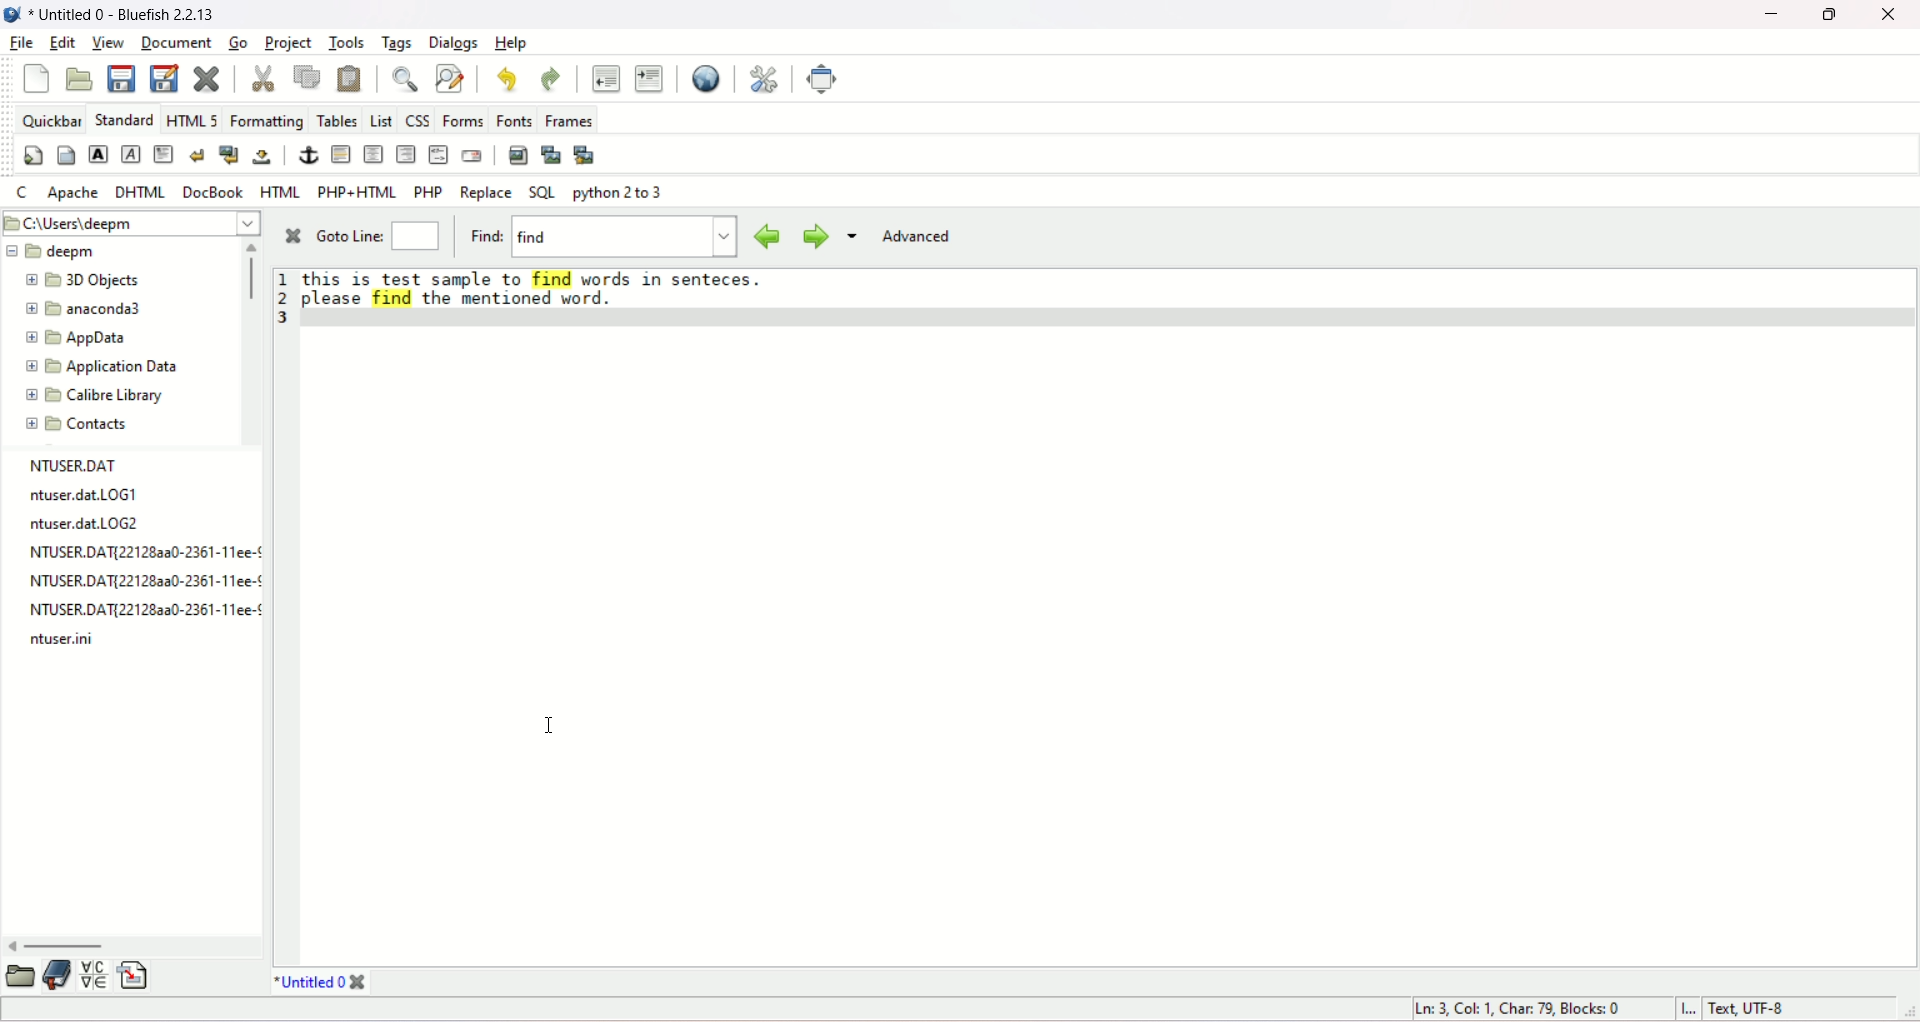 The height and width of the screenshot is (1022, 1920). Describe the element at coordinates (309, 982) in the screenshot. I see `title` at that location.